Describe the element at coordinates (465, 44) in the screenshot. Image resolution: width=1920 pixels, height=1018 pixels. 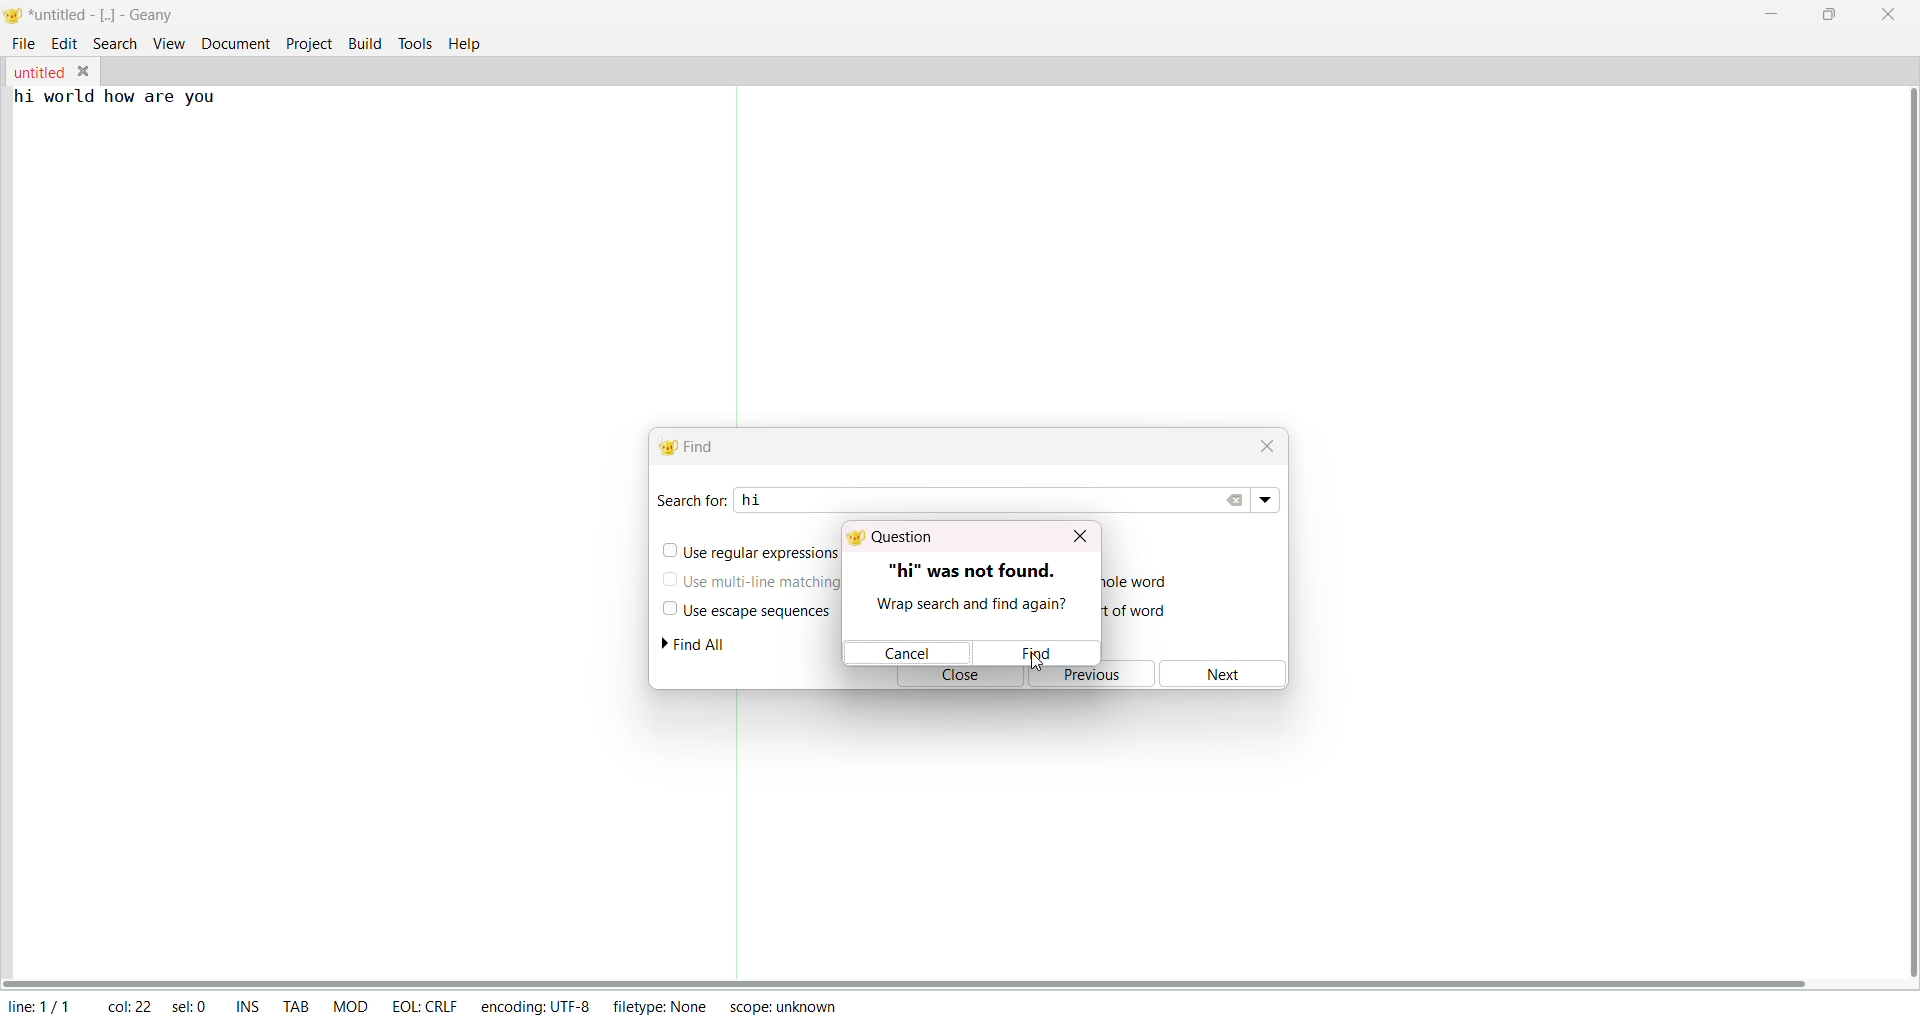
I see `help` at that location.